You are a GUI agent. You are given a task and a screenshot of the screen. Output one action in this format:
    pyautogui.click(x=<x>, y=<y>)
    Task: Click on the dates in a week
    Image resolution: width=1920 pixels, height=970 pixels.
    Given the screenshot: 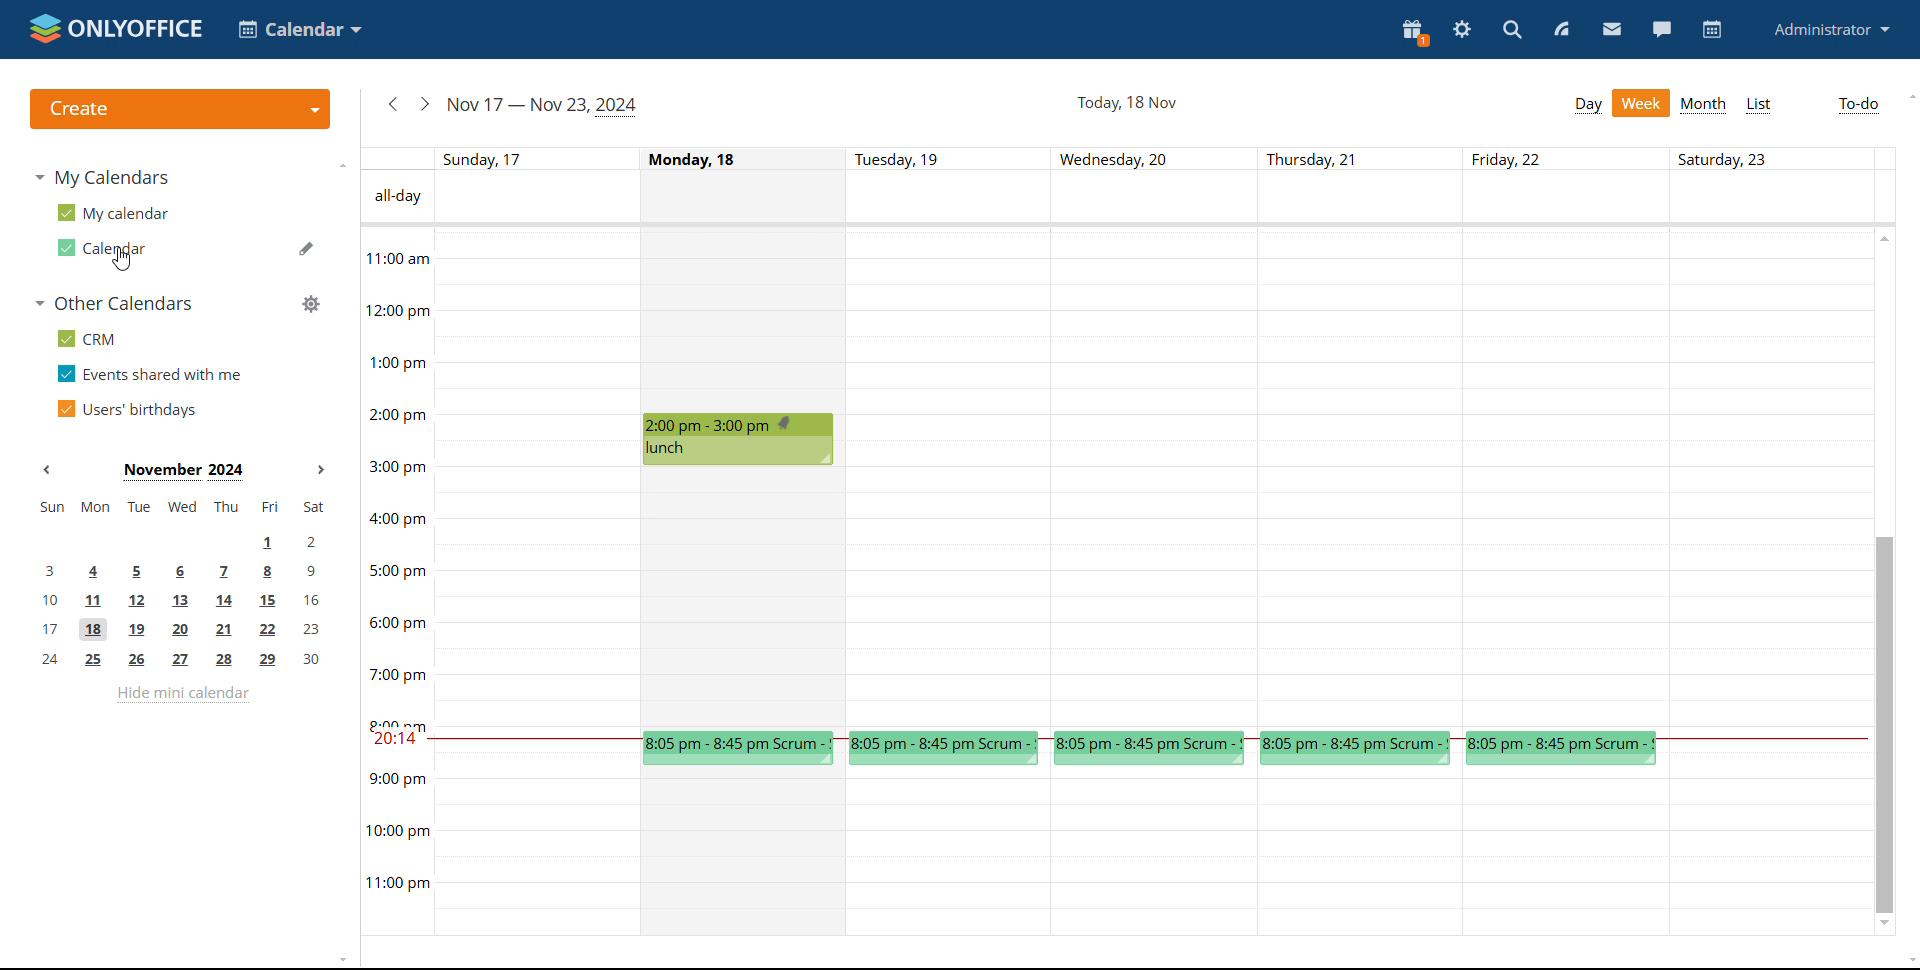 What is the action you would take?
    pyautogui.click(x=1164, y=159)
    